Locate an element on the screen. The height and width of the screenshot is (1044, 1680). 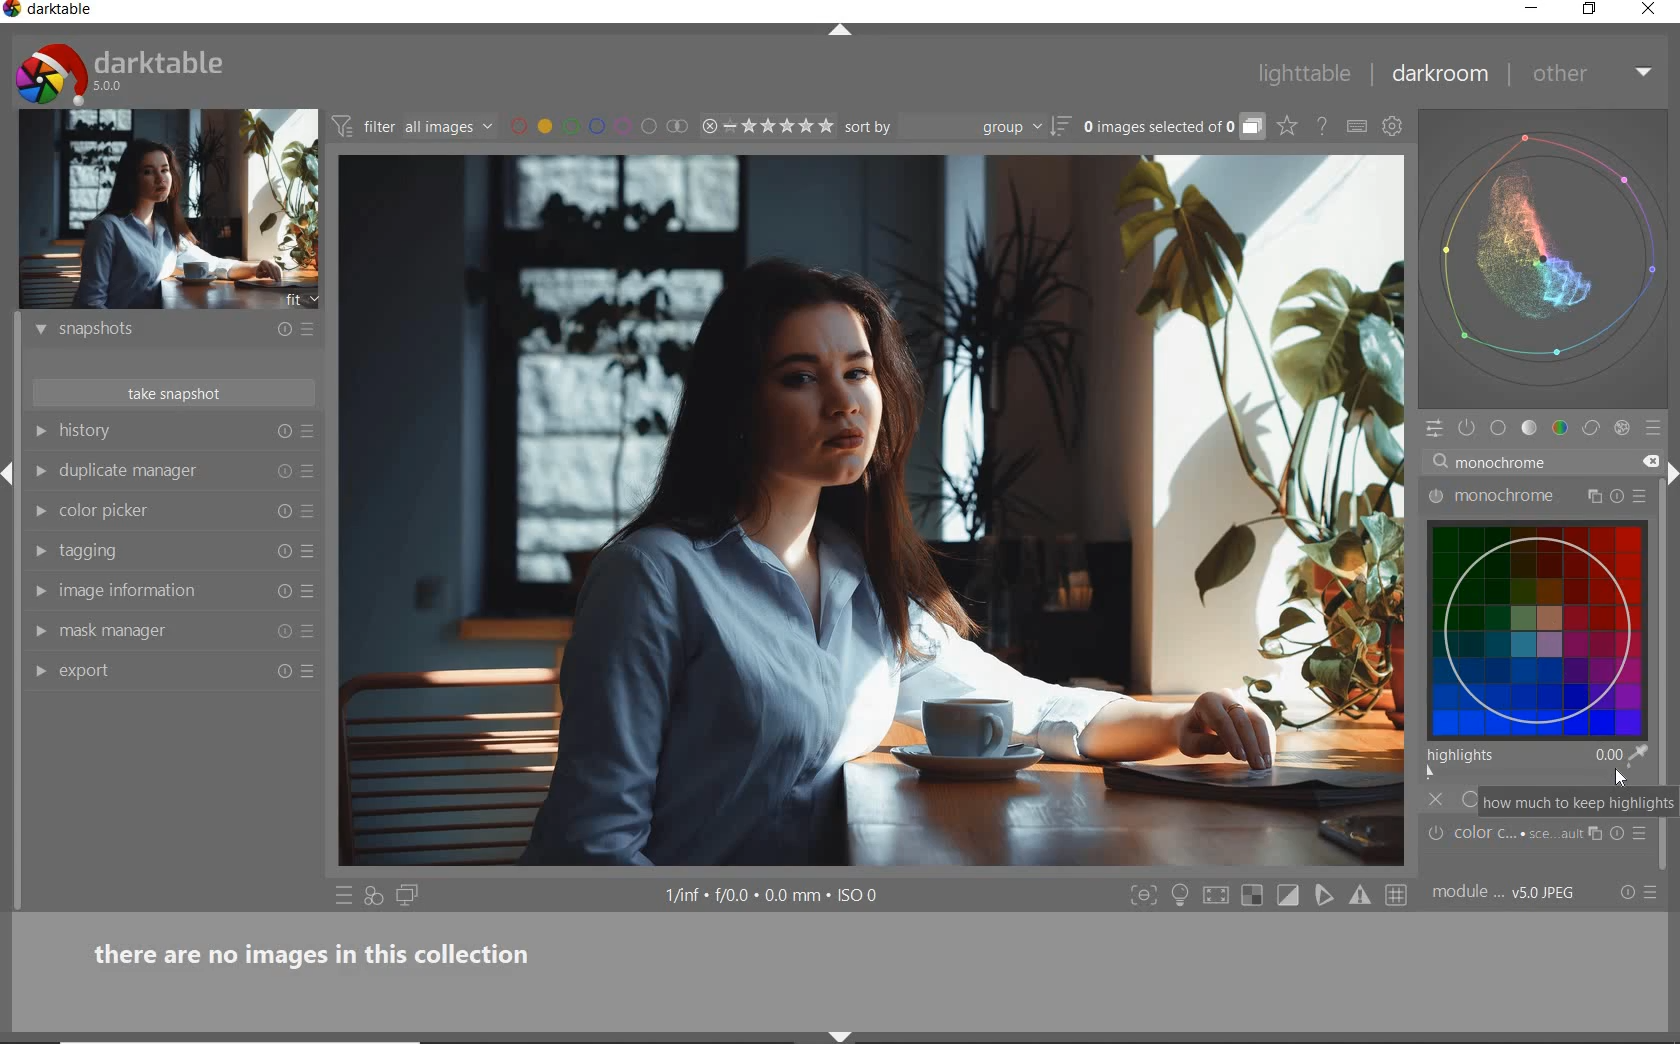
lighttable is located at coordinates (1305, 77).